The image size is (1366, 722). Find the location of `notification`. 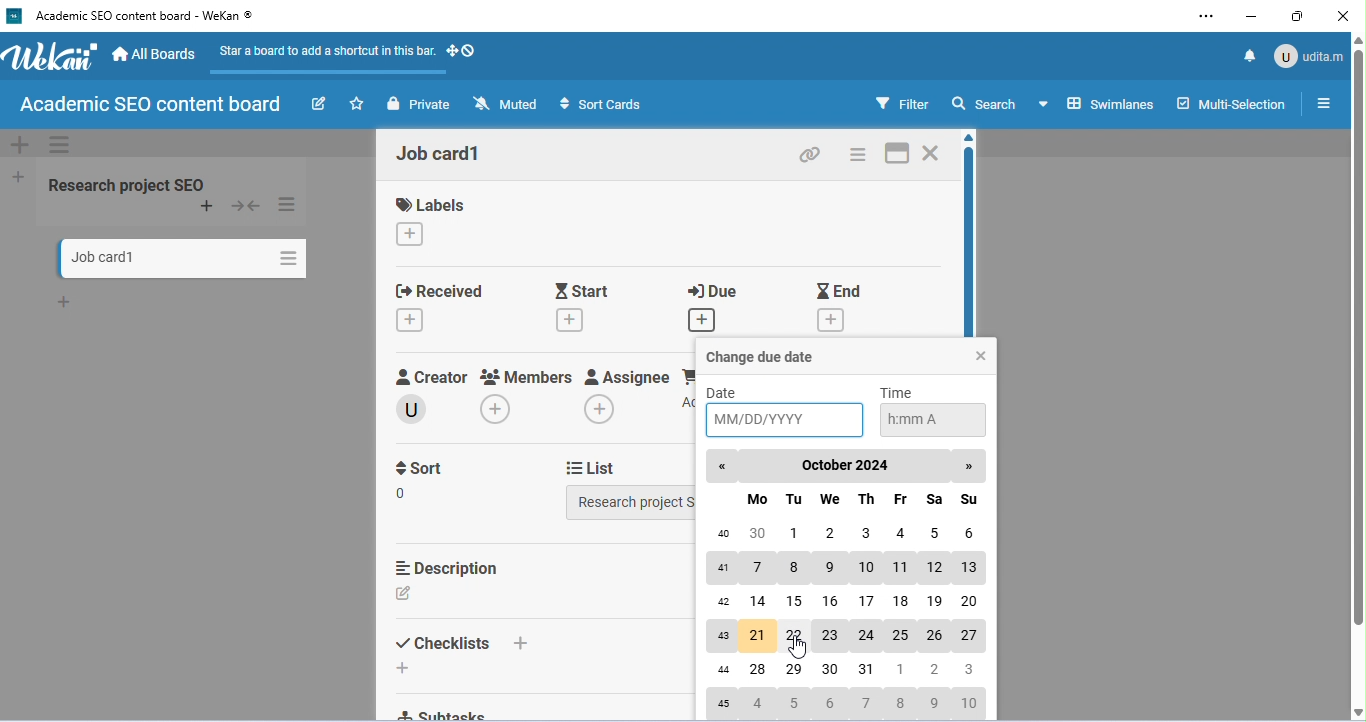

notification is located at coordinates (1252, 54).